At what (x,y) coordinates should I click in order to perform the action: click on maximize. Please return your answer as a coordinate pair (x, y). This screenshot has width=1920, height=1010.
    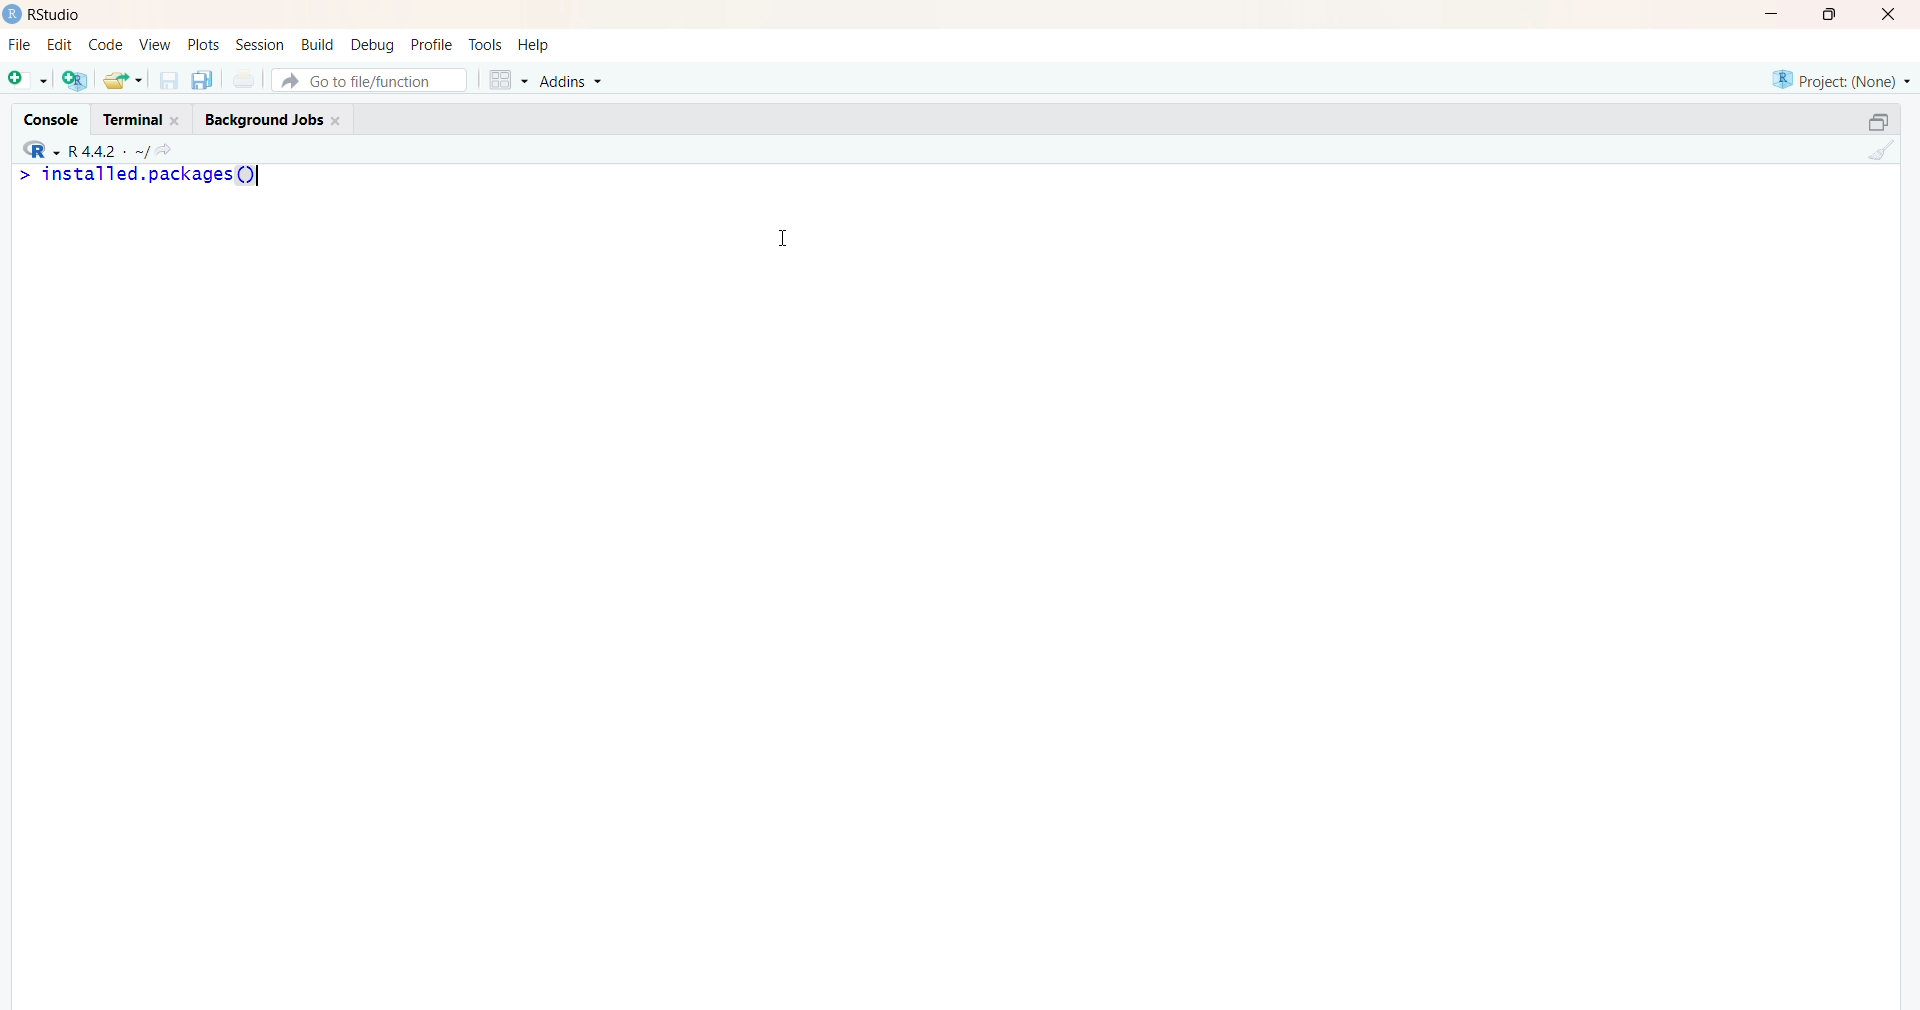
    Looking at the image, I should click on (1829, 14).